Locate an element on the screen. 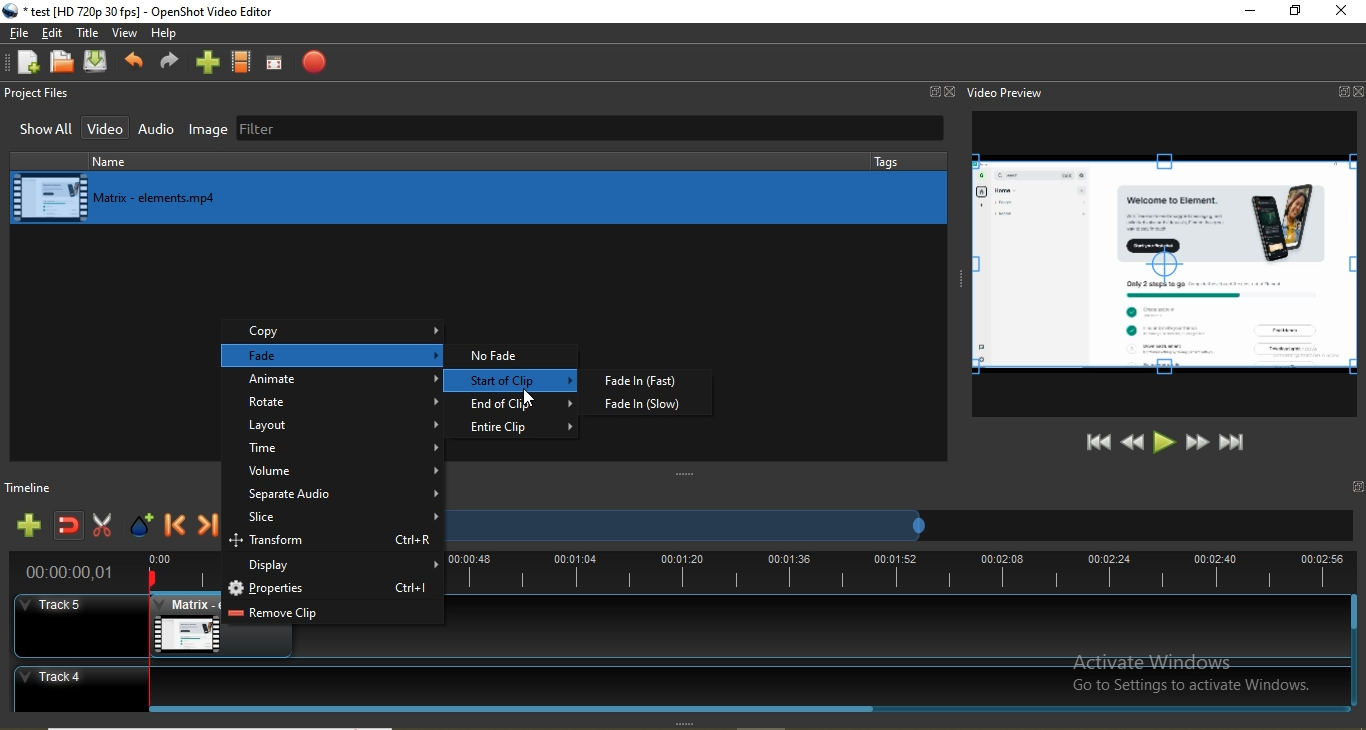  Add track is located at coordinates (30, 525).